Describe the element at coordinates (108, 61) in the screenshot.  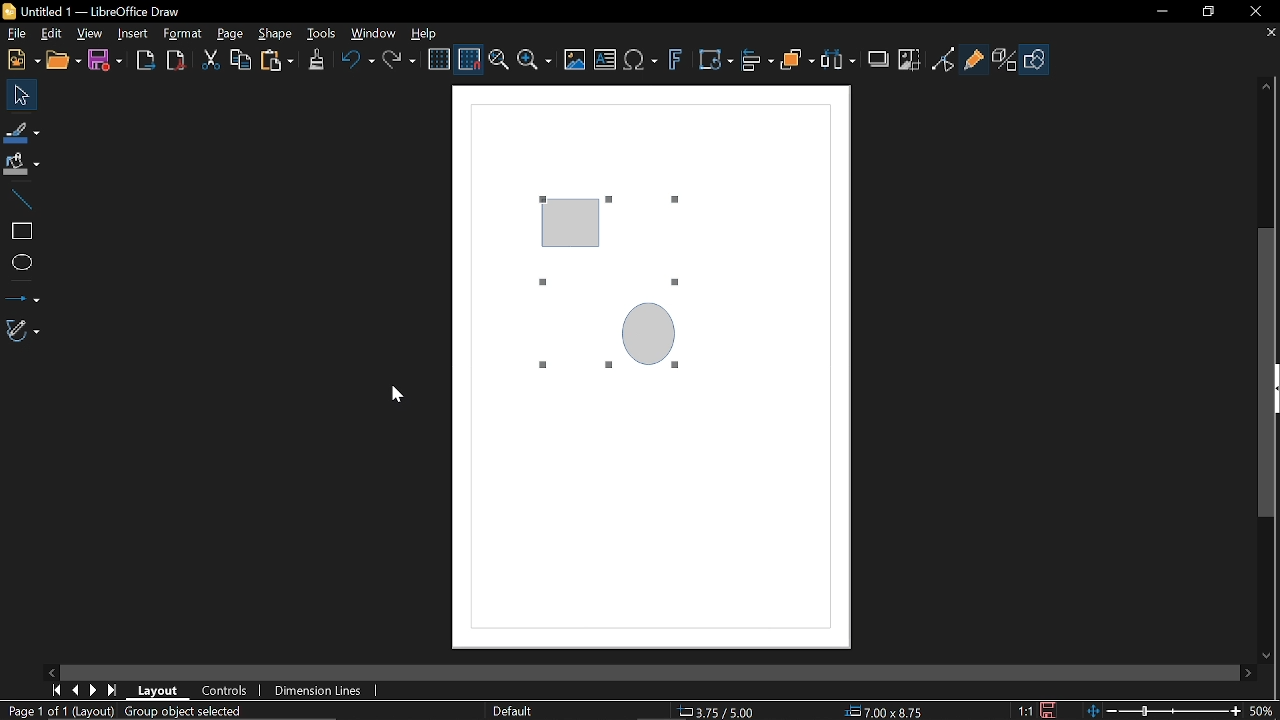
I see `Save` at that location.